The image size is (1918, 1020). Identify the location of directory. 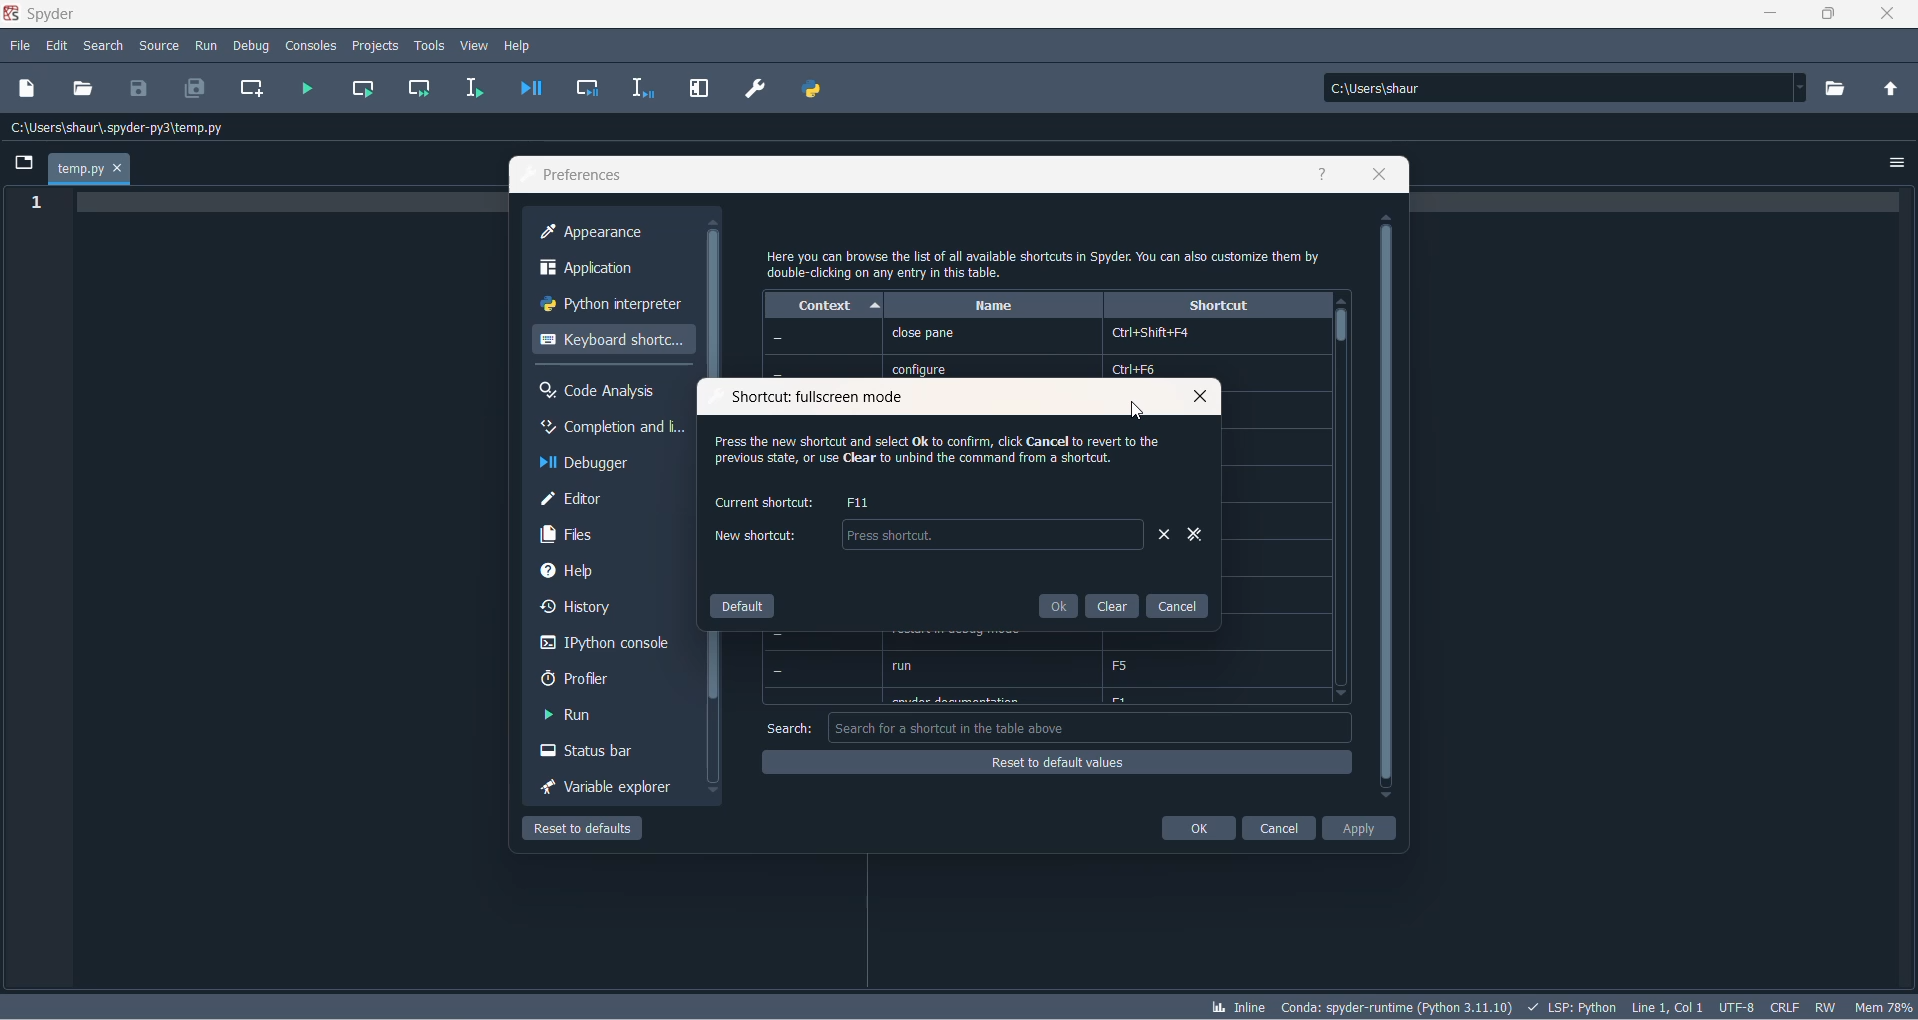
(1840, 89).